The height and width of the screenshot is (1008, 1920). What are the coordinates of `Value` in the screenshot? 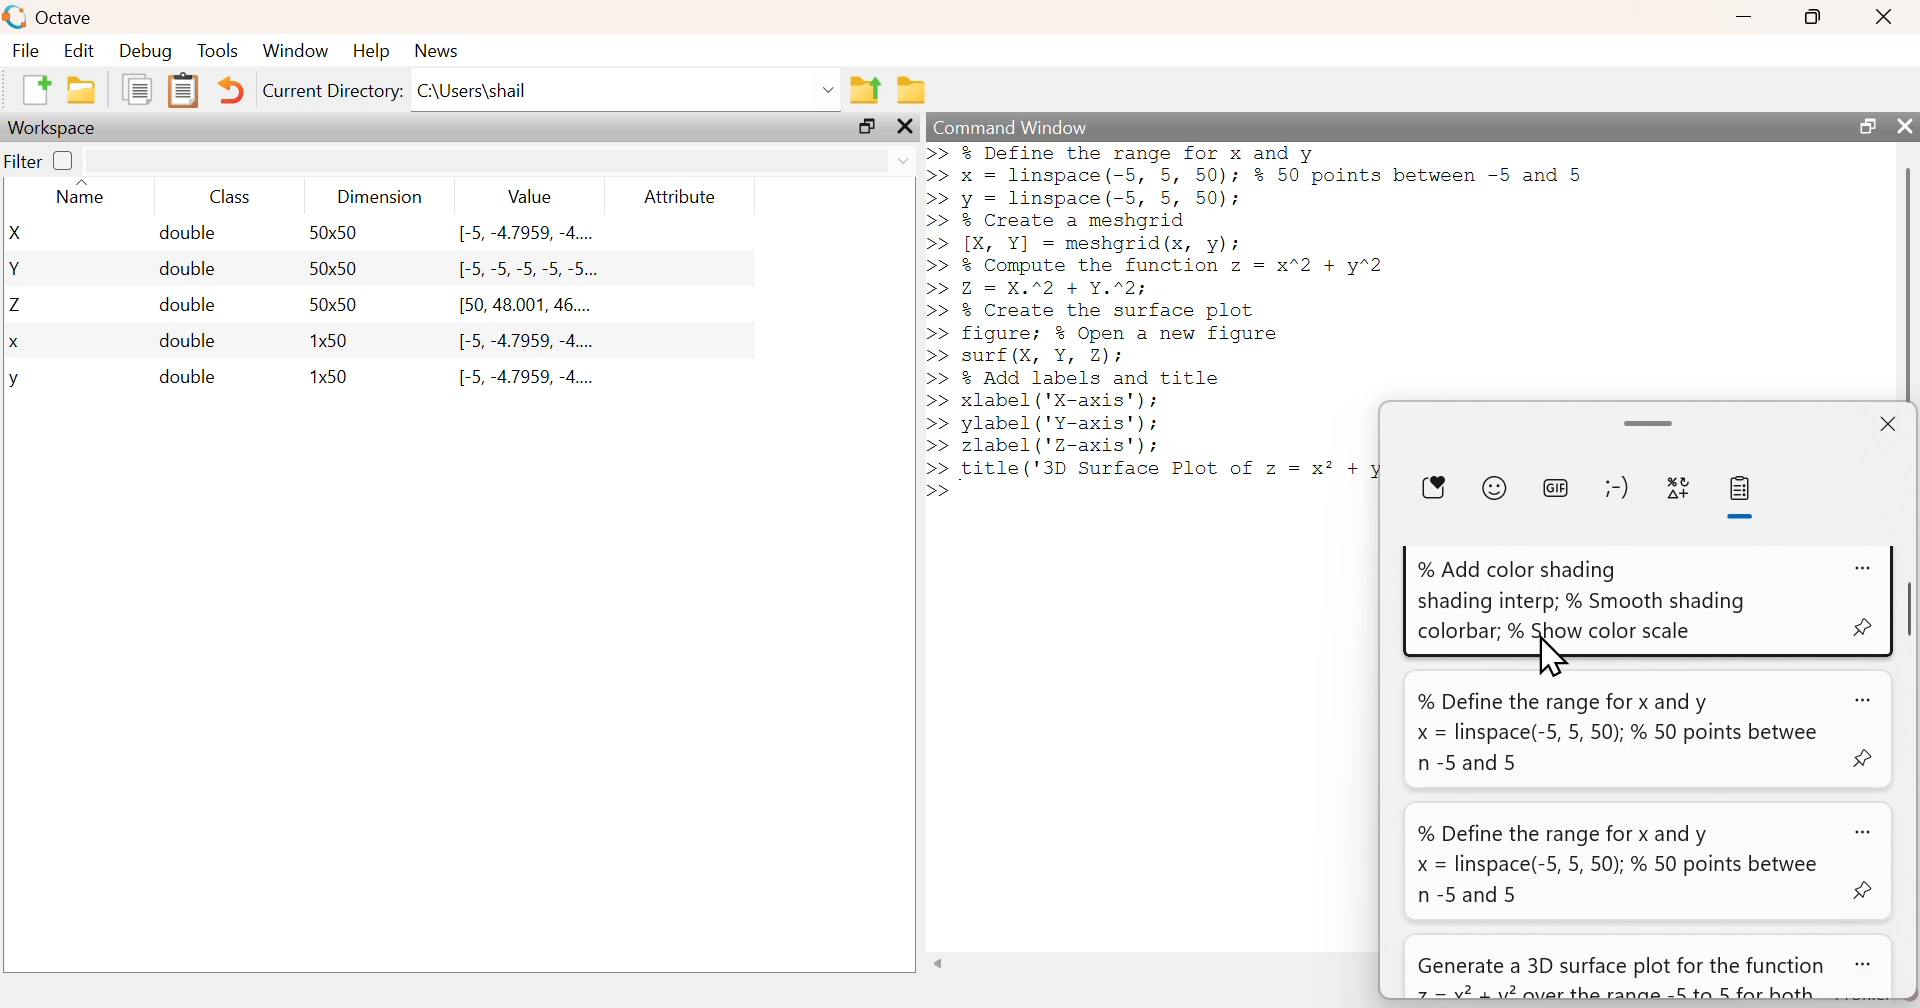 It's located at (529, 196).